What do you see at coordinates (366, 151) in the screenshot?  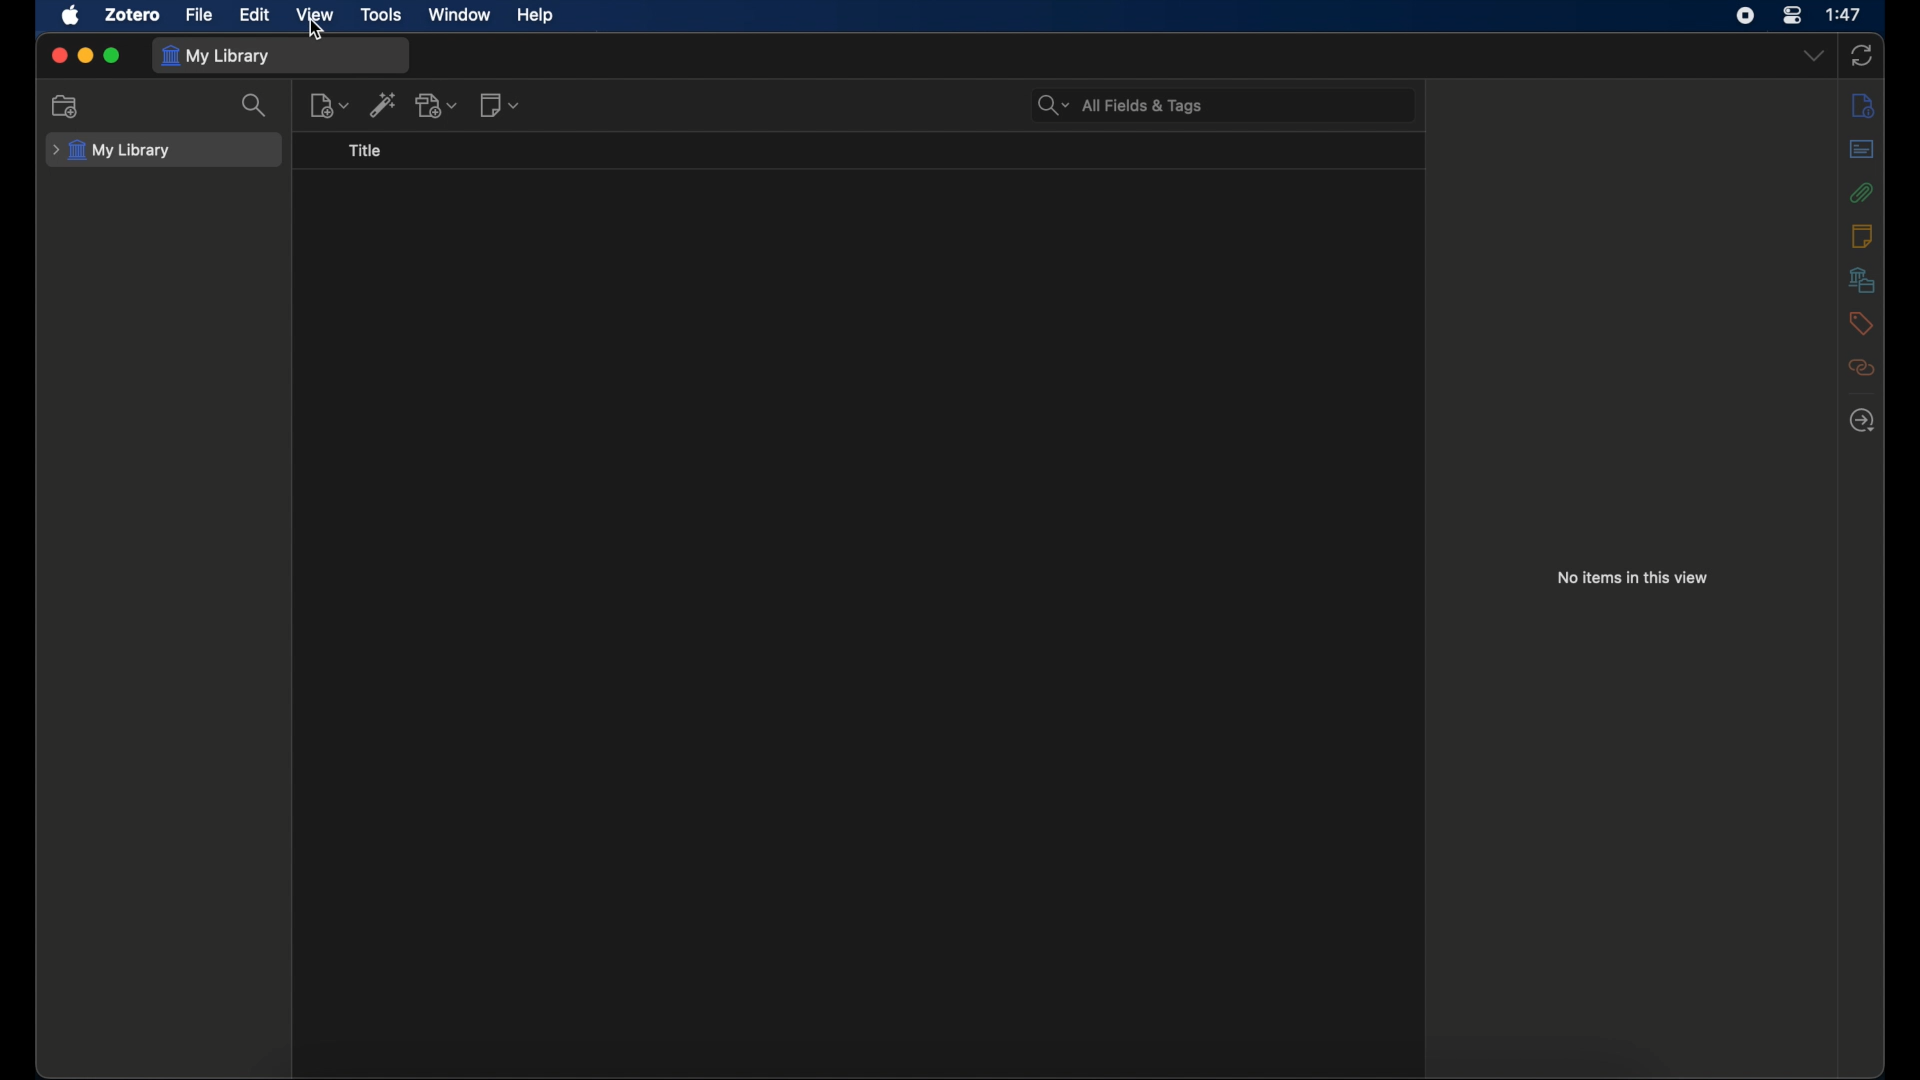 I see `title` at bounding box center [366, 151].